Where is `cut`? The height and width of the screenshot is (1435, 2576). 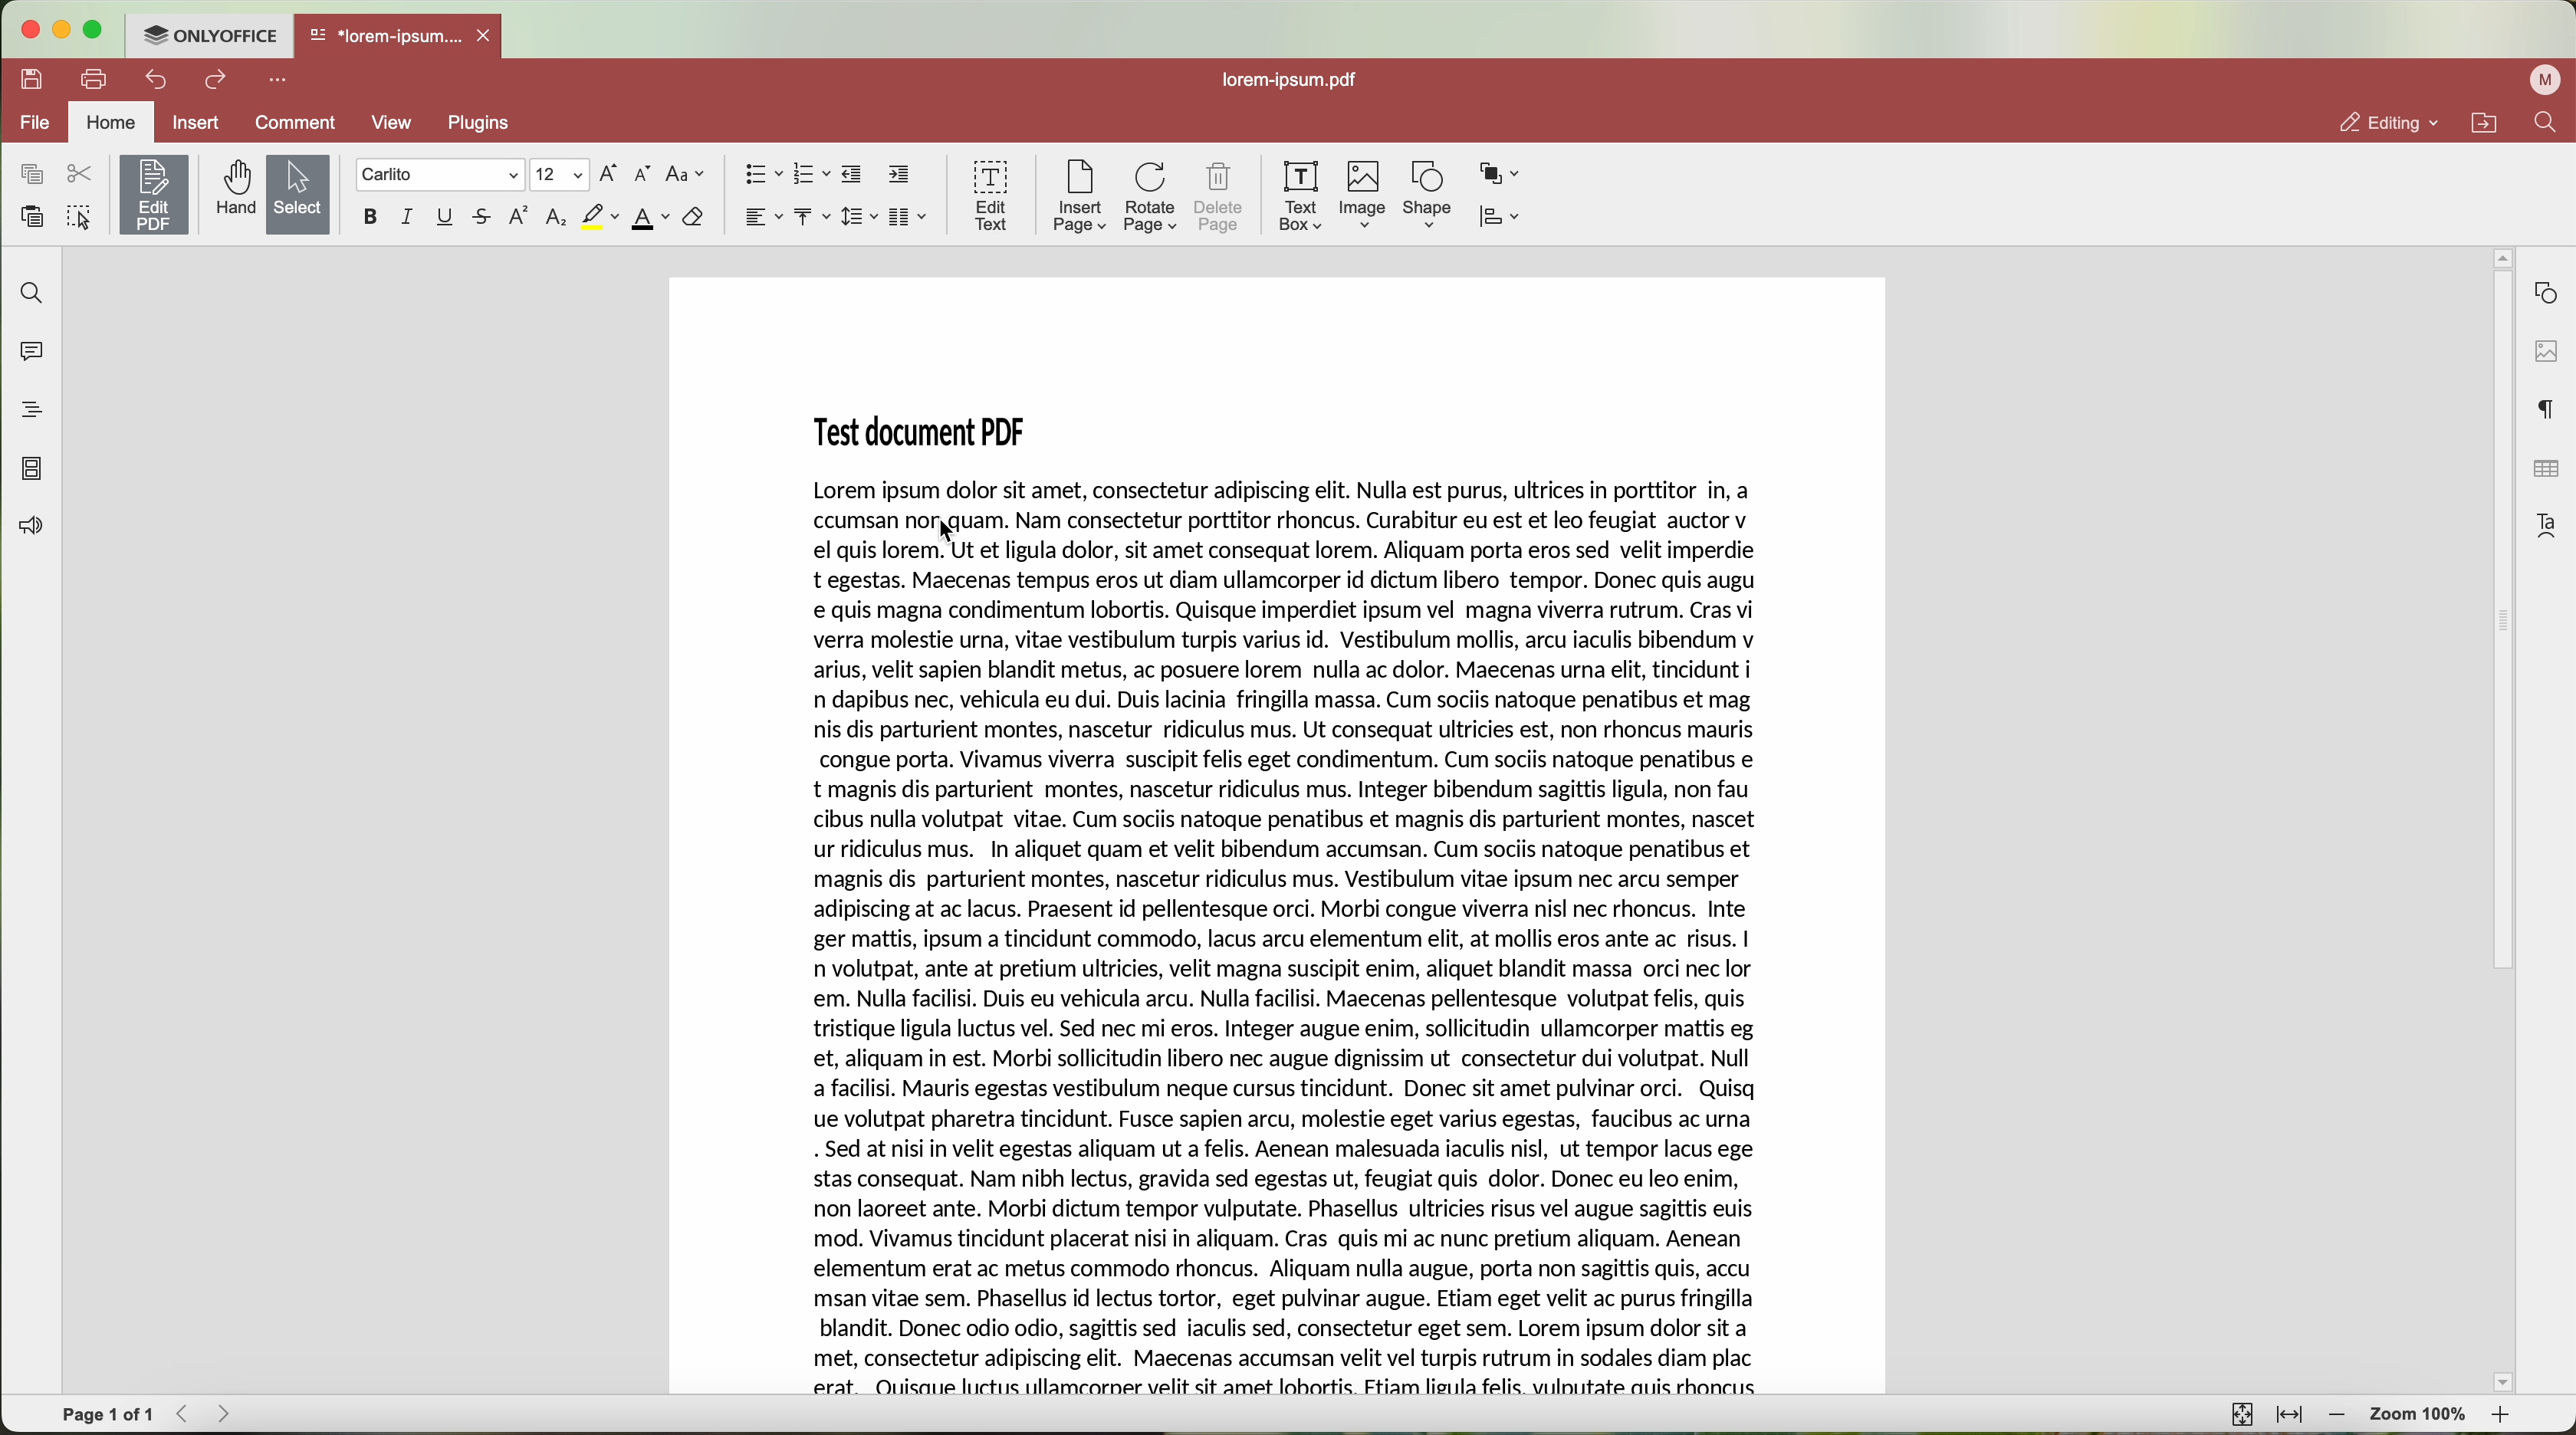 cut is located at coordinates (82, 175).